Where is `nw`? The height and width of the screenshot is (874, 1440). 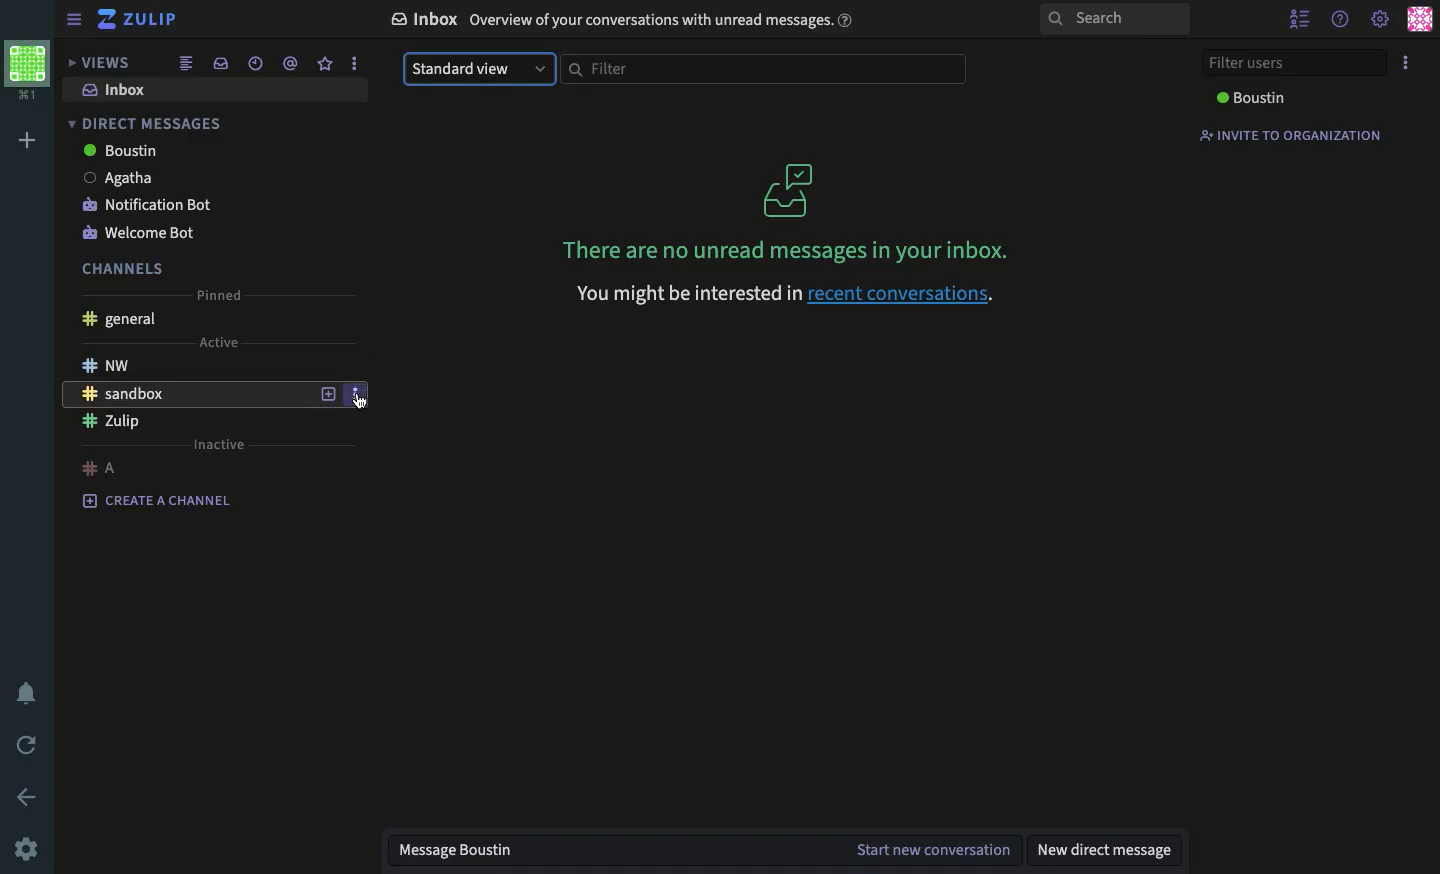 nw is located at coordinates (108, 363).